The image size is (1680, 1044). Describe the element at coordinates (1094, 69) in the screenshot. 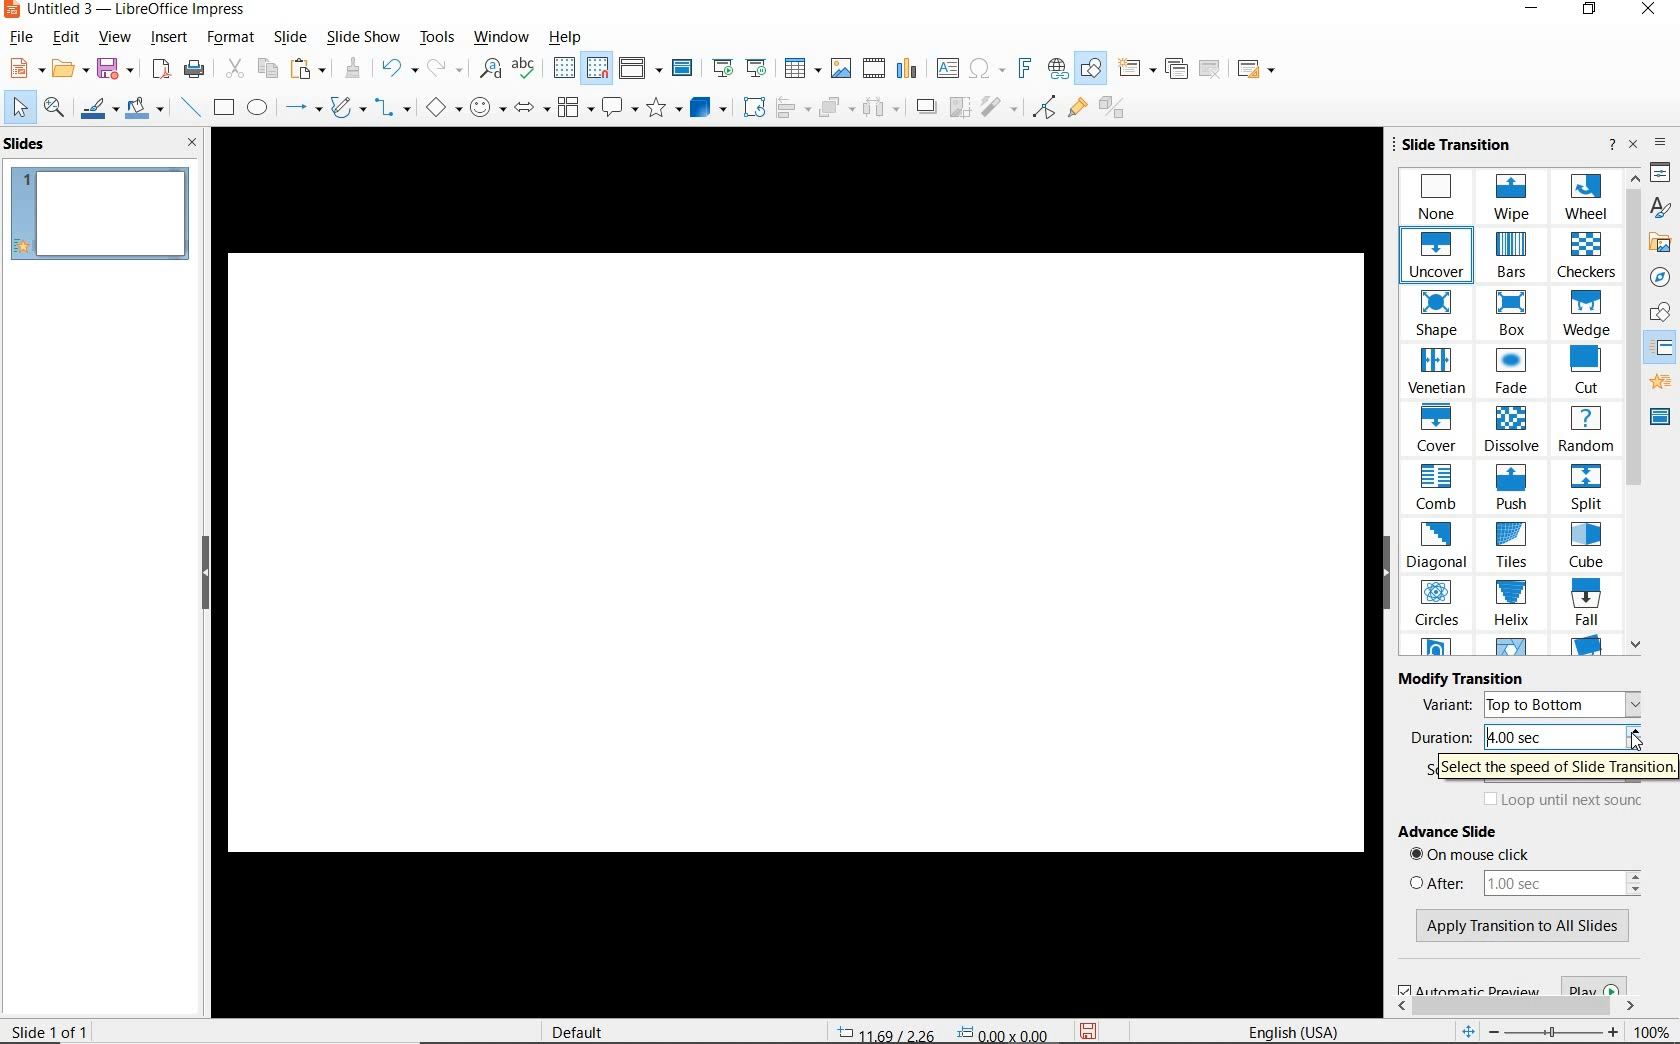

I see `SHOW DRAW FUNCTIONS` at that location.